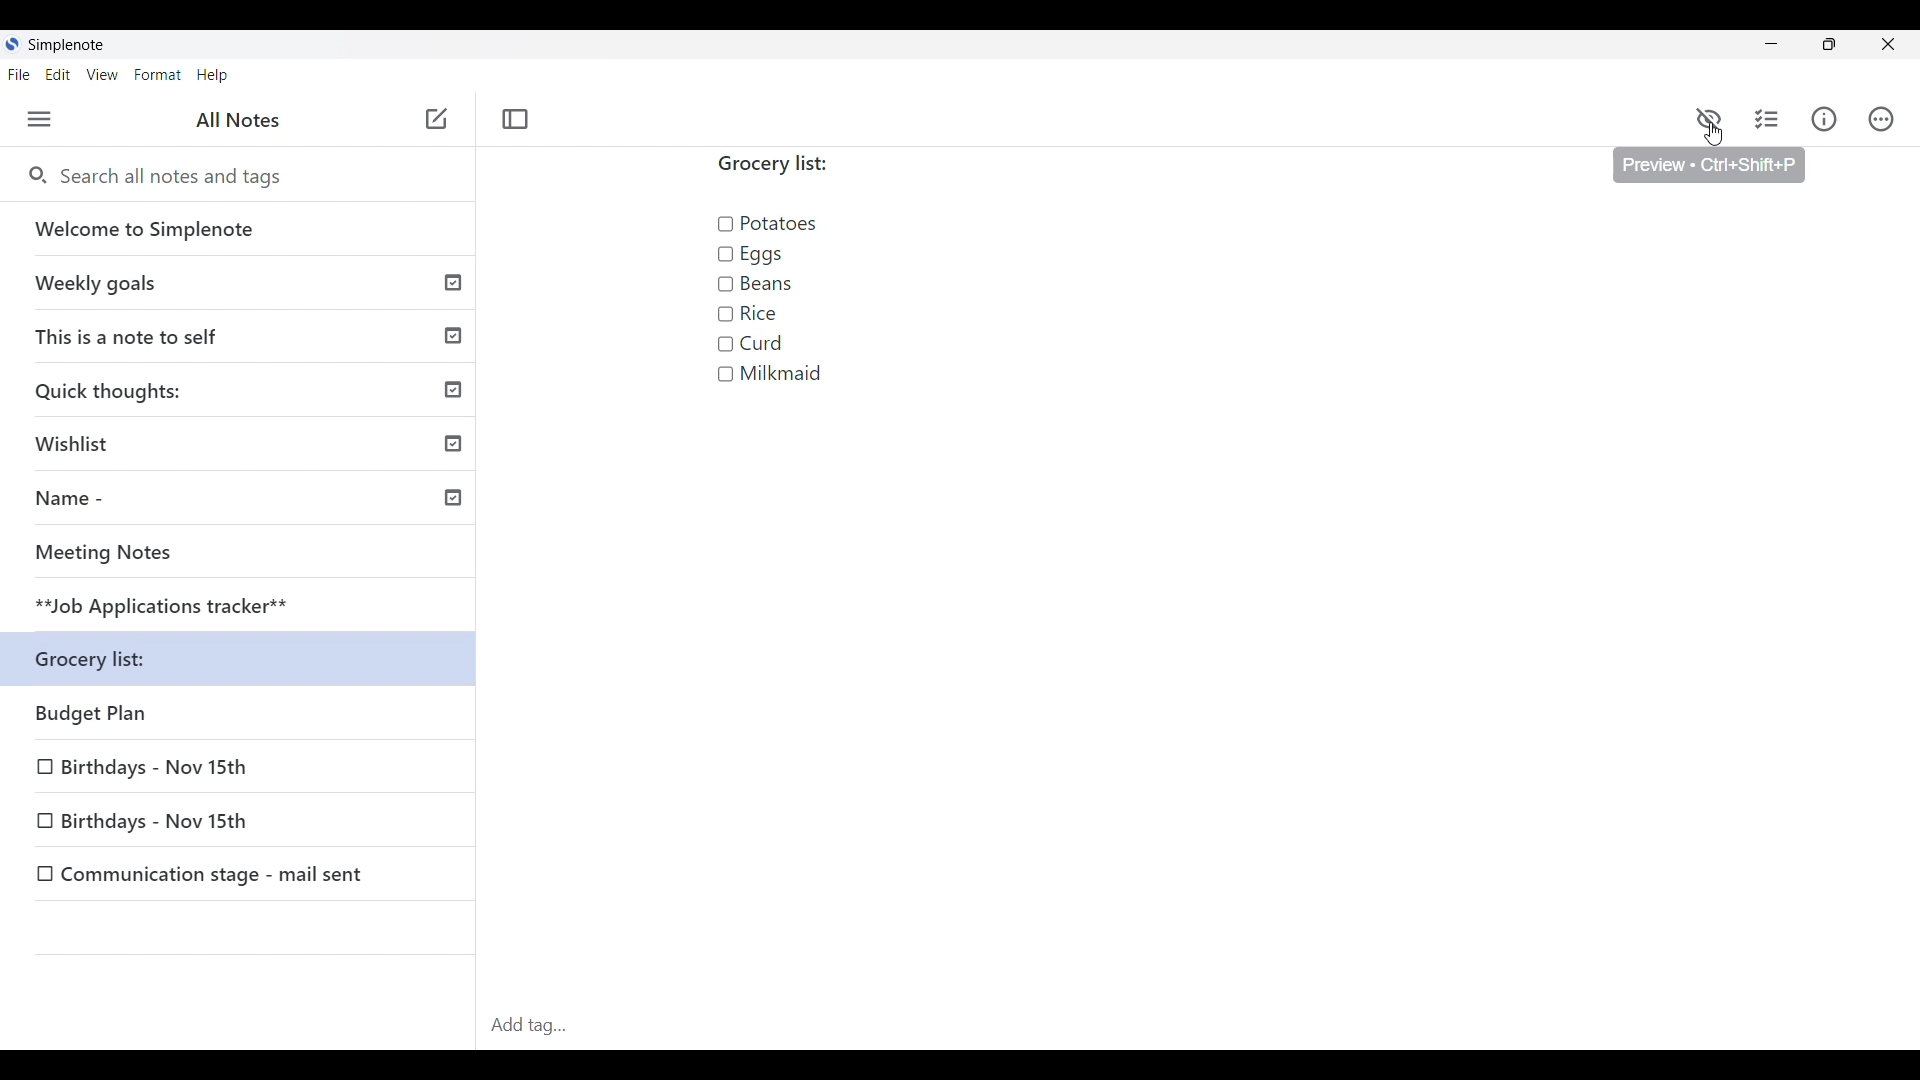  What do you see at coordinates (168, 176) in the screenshot?
I see `Search all notes and tags` at bounding box center [168, 176].